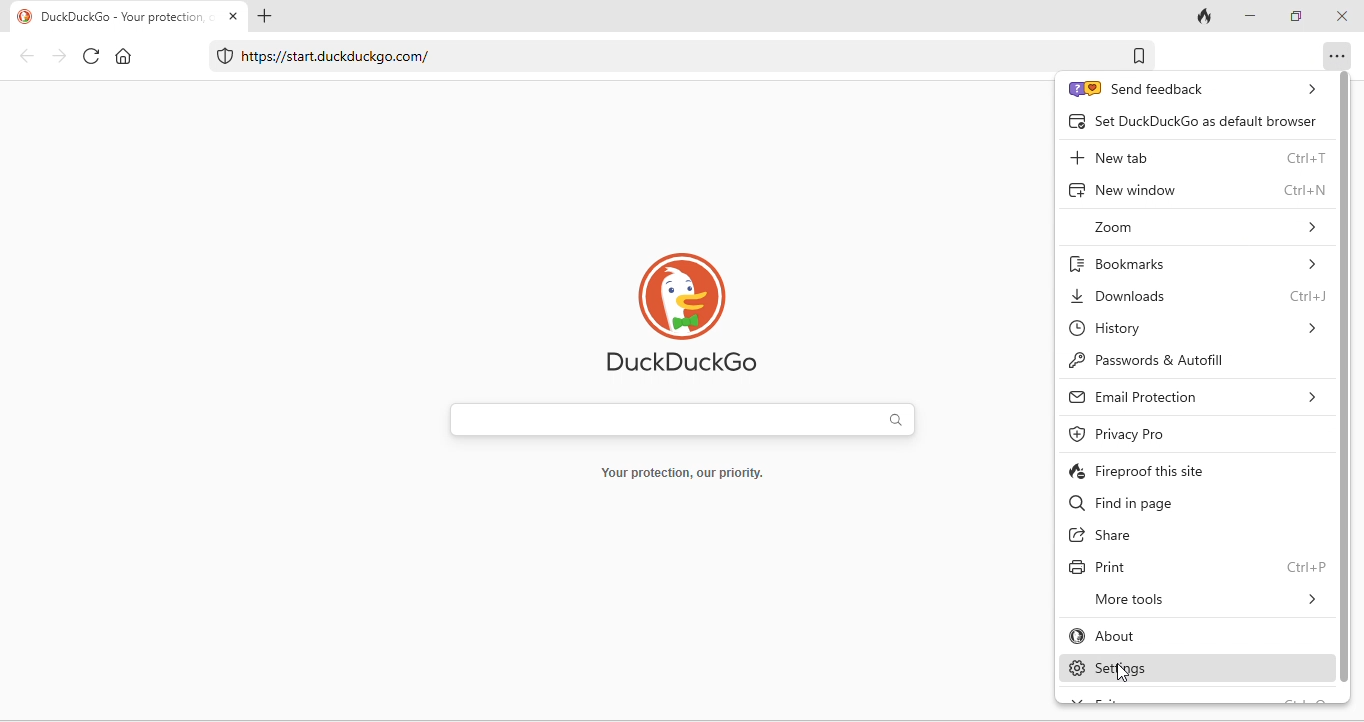 The image size is (1364, 722). What do you see at coordinates (25, 56) in the screenshot?
I see `back` at bounding box center [25, 56].